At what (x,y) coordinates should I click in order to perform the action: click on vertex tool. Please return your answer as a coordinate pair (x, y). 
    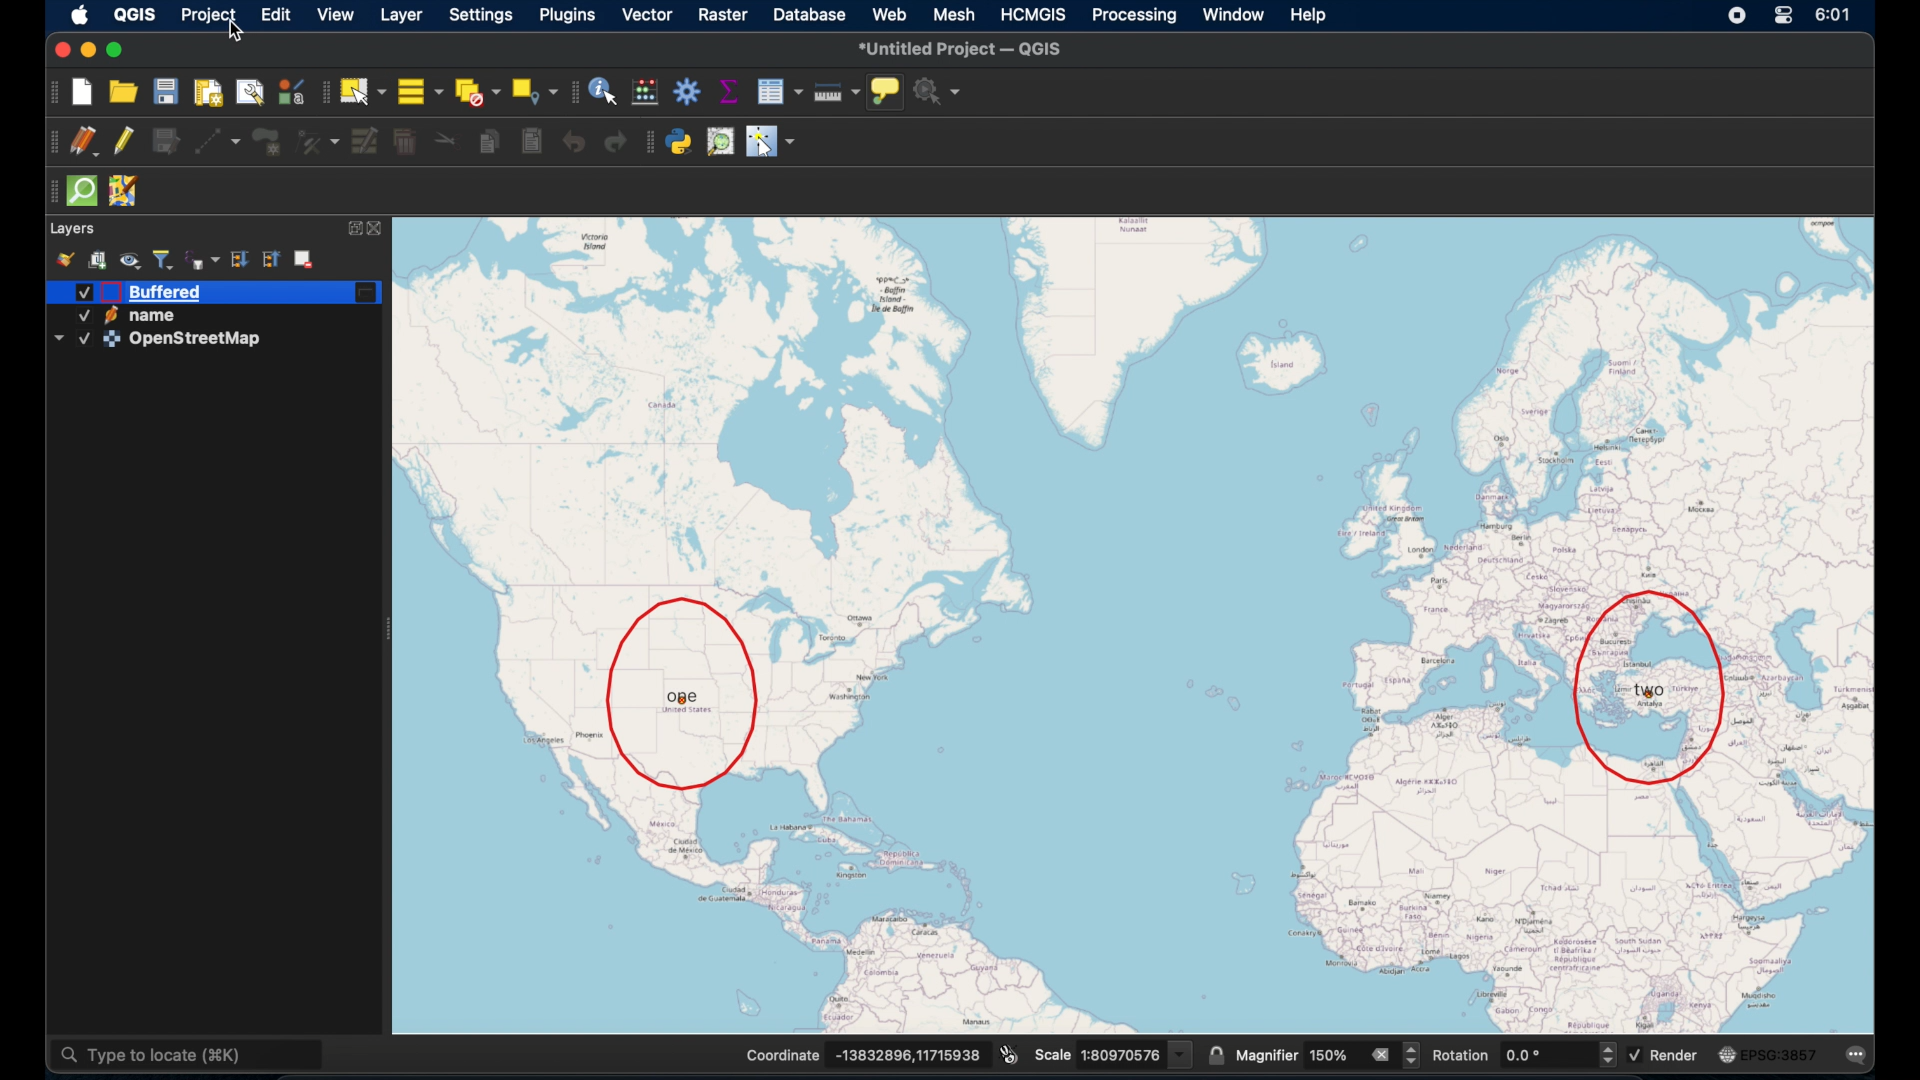
    Looking at the image, I should click on (317, 138).